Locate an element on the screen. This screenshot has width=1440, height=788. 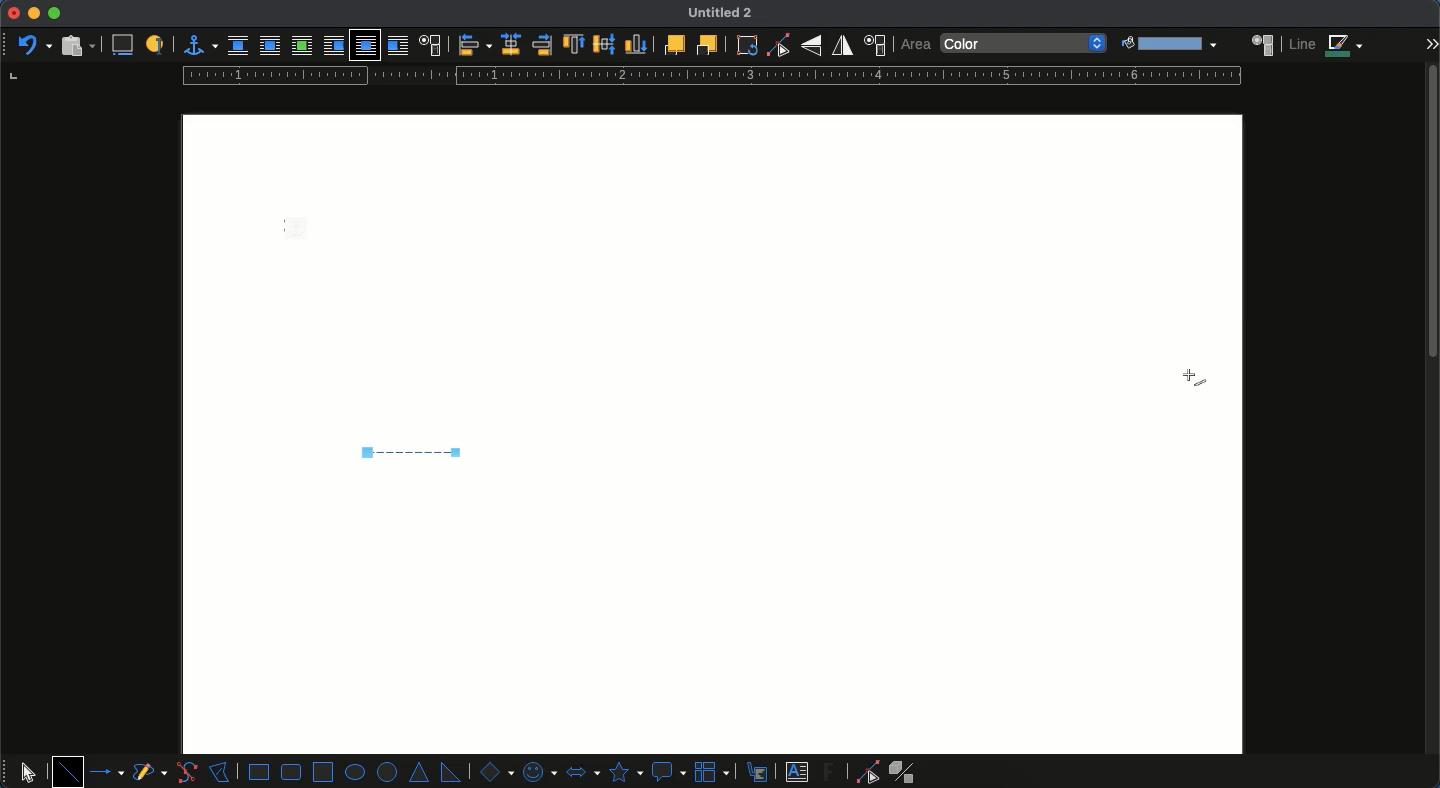
Untitled 2 - name is located at coordinates (724, 14).